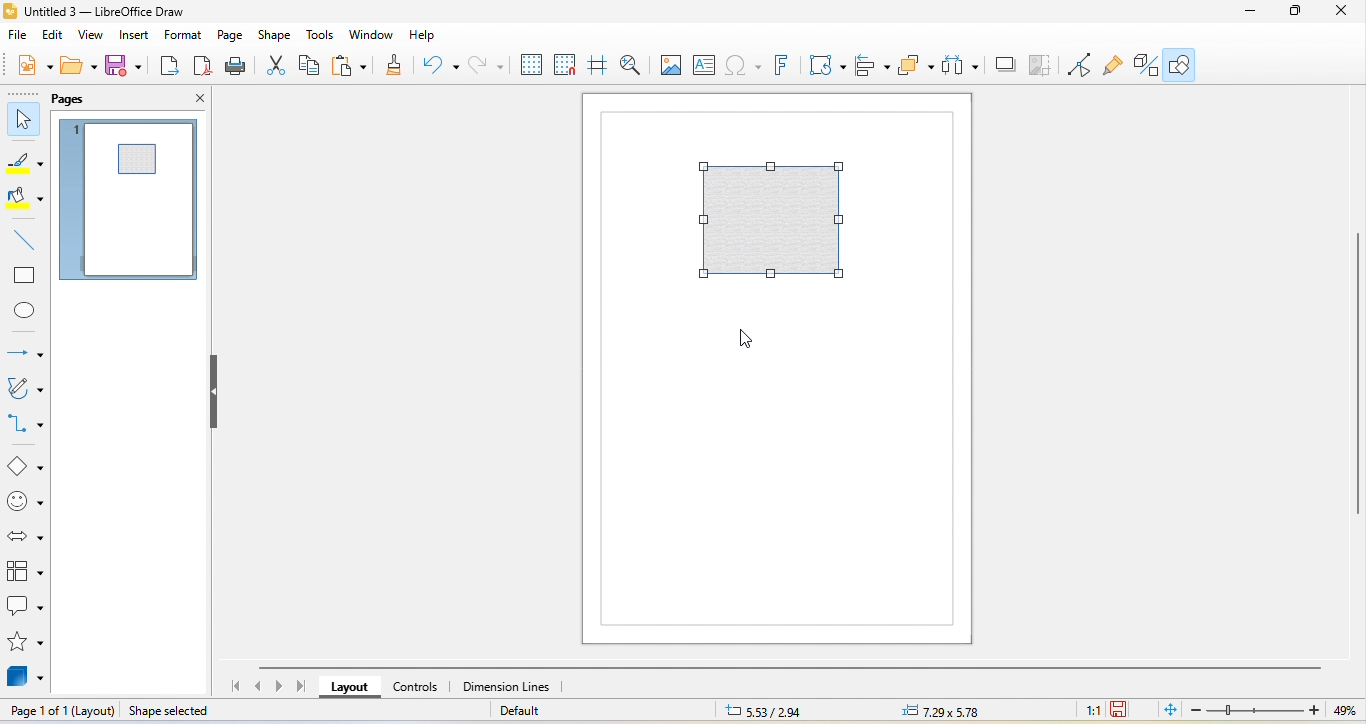 The image size is (1366, 724). I want to click on 9.96/7.42, so click(783, 711).